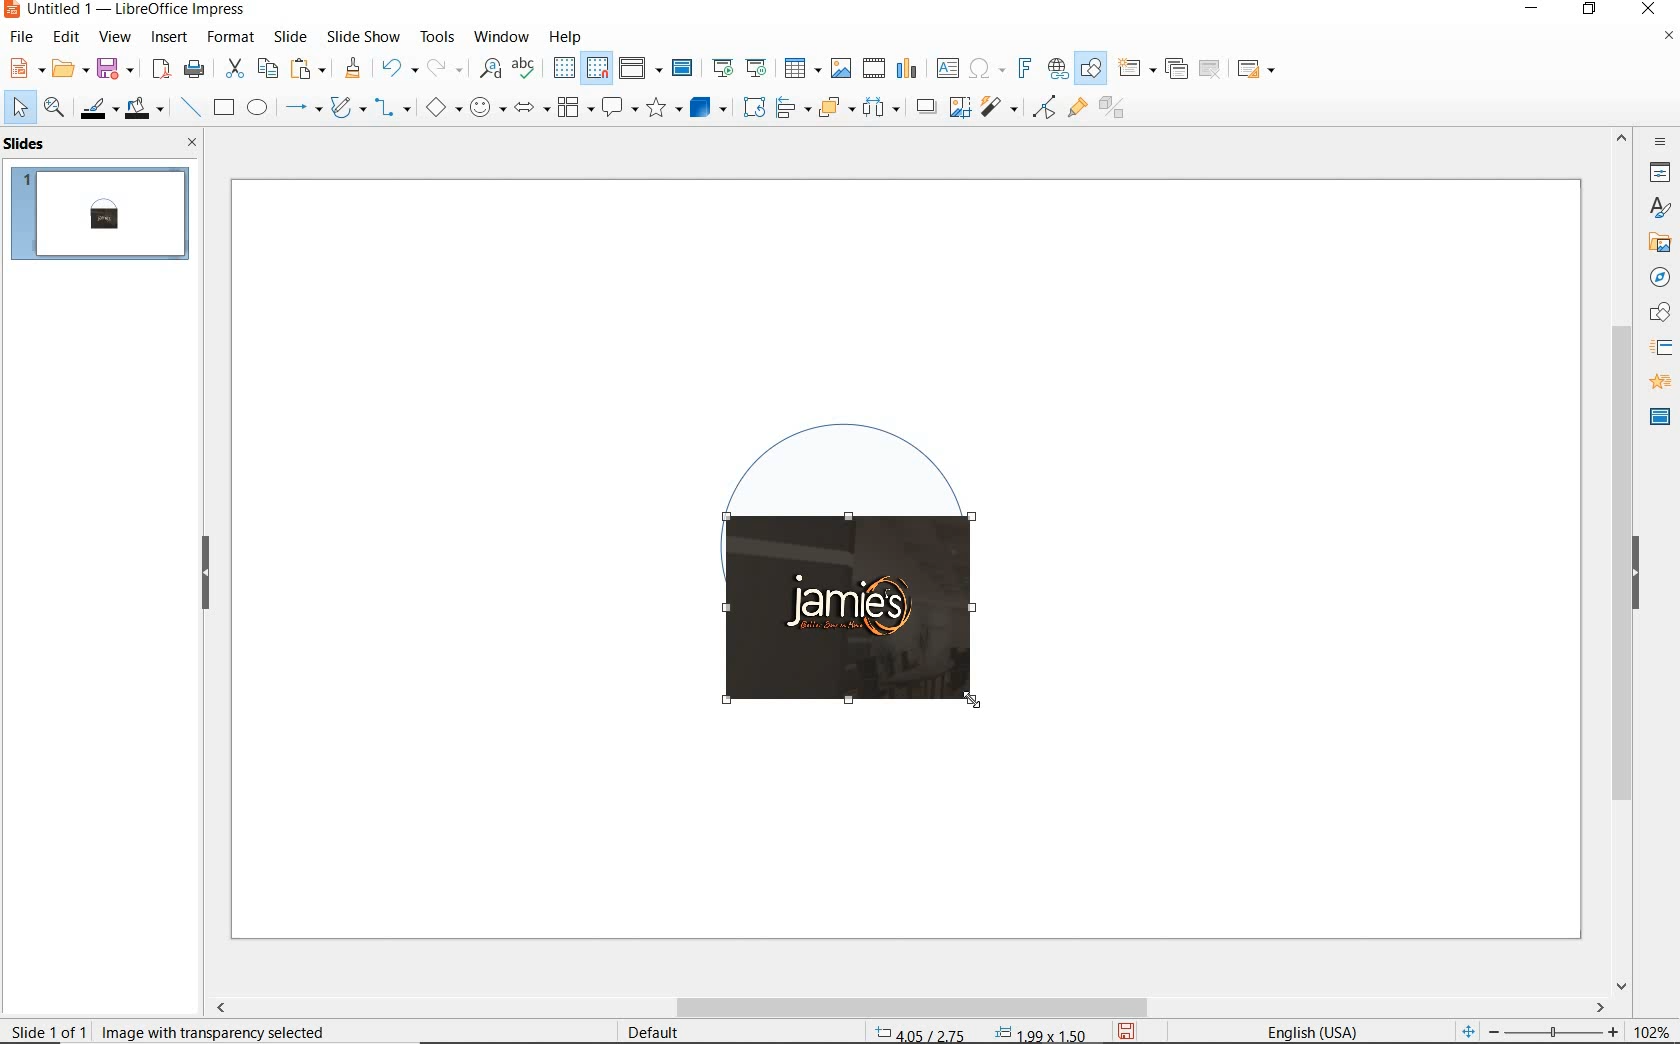  Describe the element at coordinates (1559, 1032) in the screenshot. I see `zoom` at that location.